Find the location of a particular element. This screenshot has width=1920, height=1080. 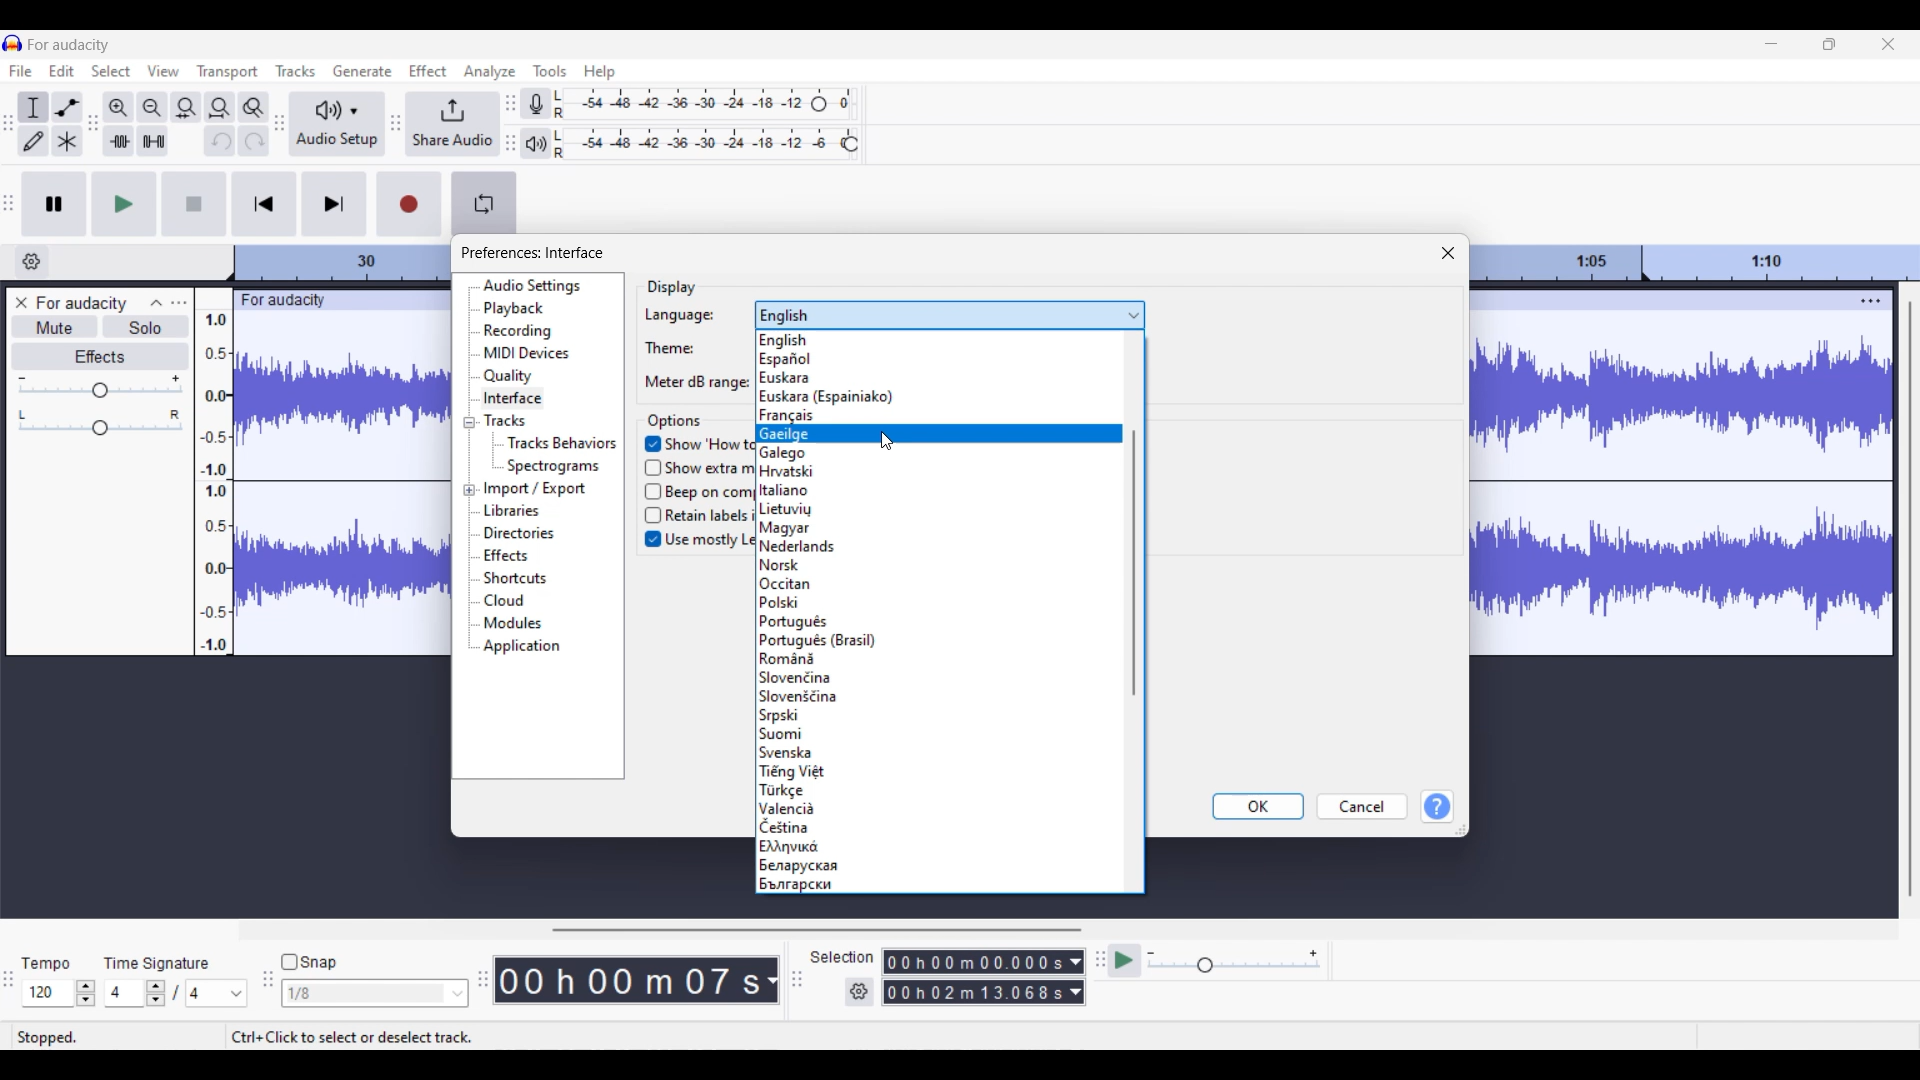

Audio setup is located at coordinates (337, 123).